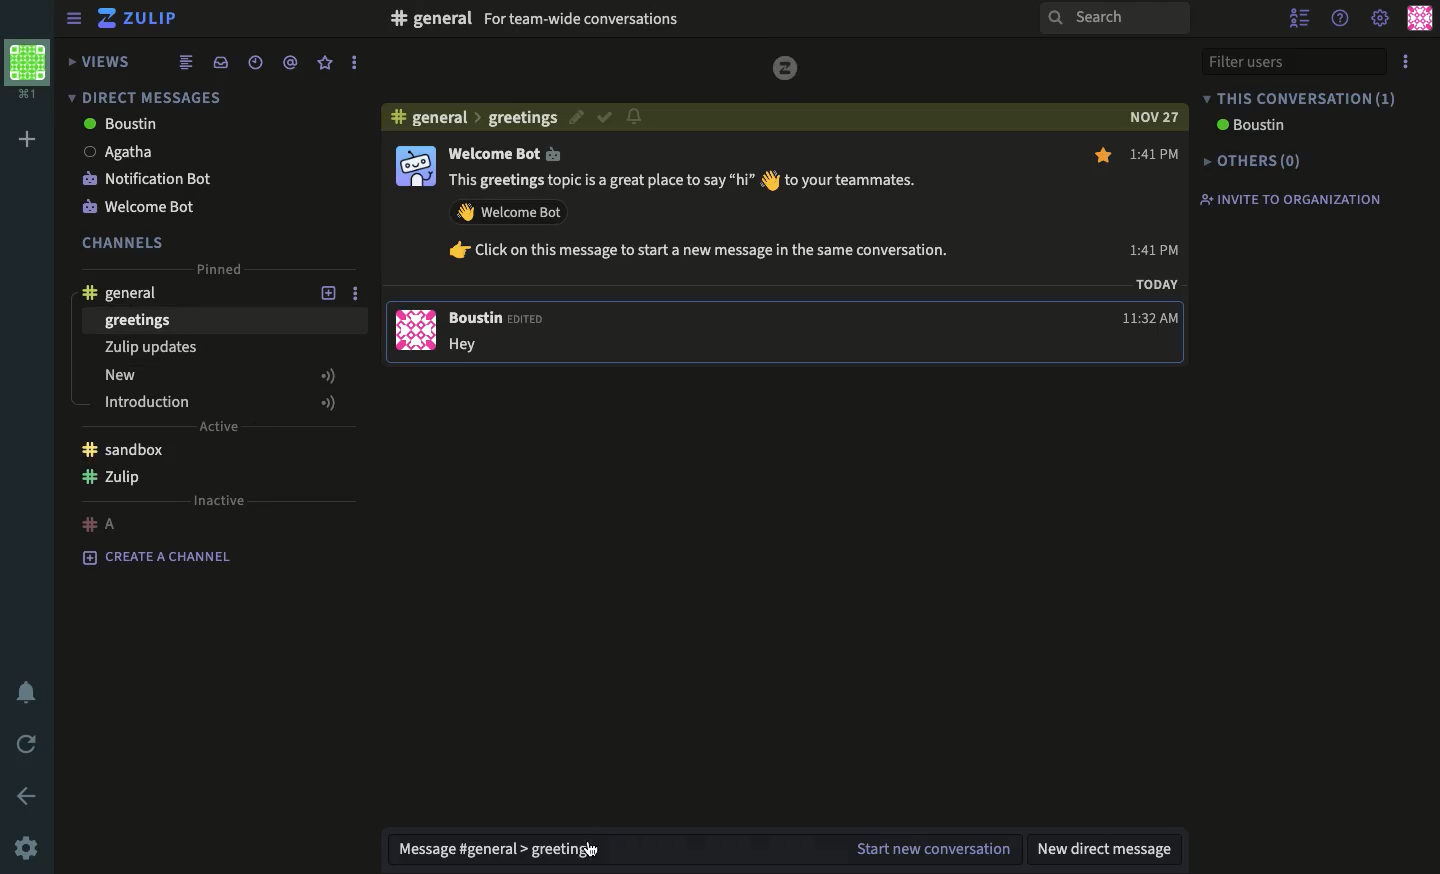  What do you see at coordinates (157, 555) in the screenshot?
I see `create a channel` at bounding box center [157, 555].